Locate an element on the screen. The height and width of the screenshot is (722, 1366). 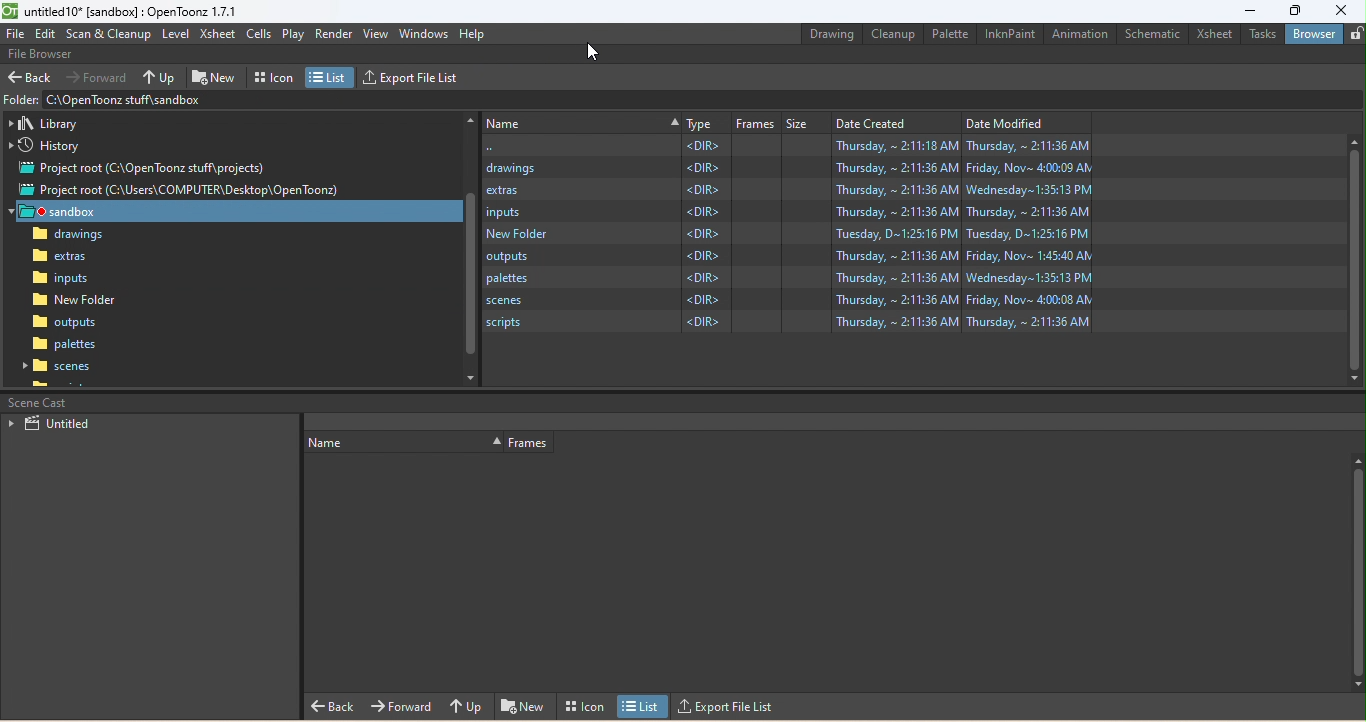
inputs is located at coordinates (60, 280).